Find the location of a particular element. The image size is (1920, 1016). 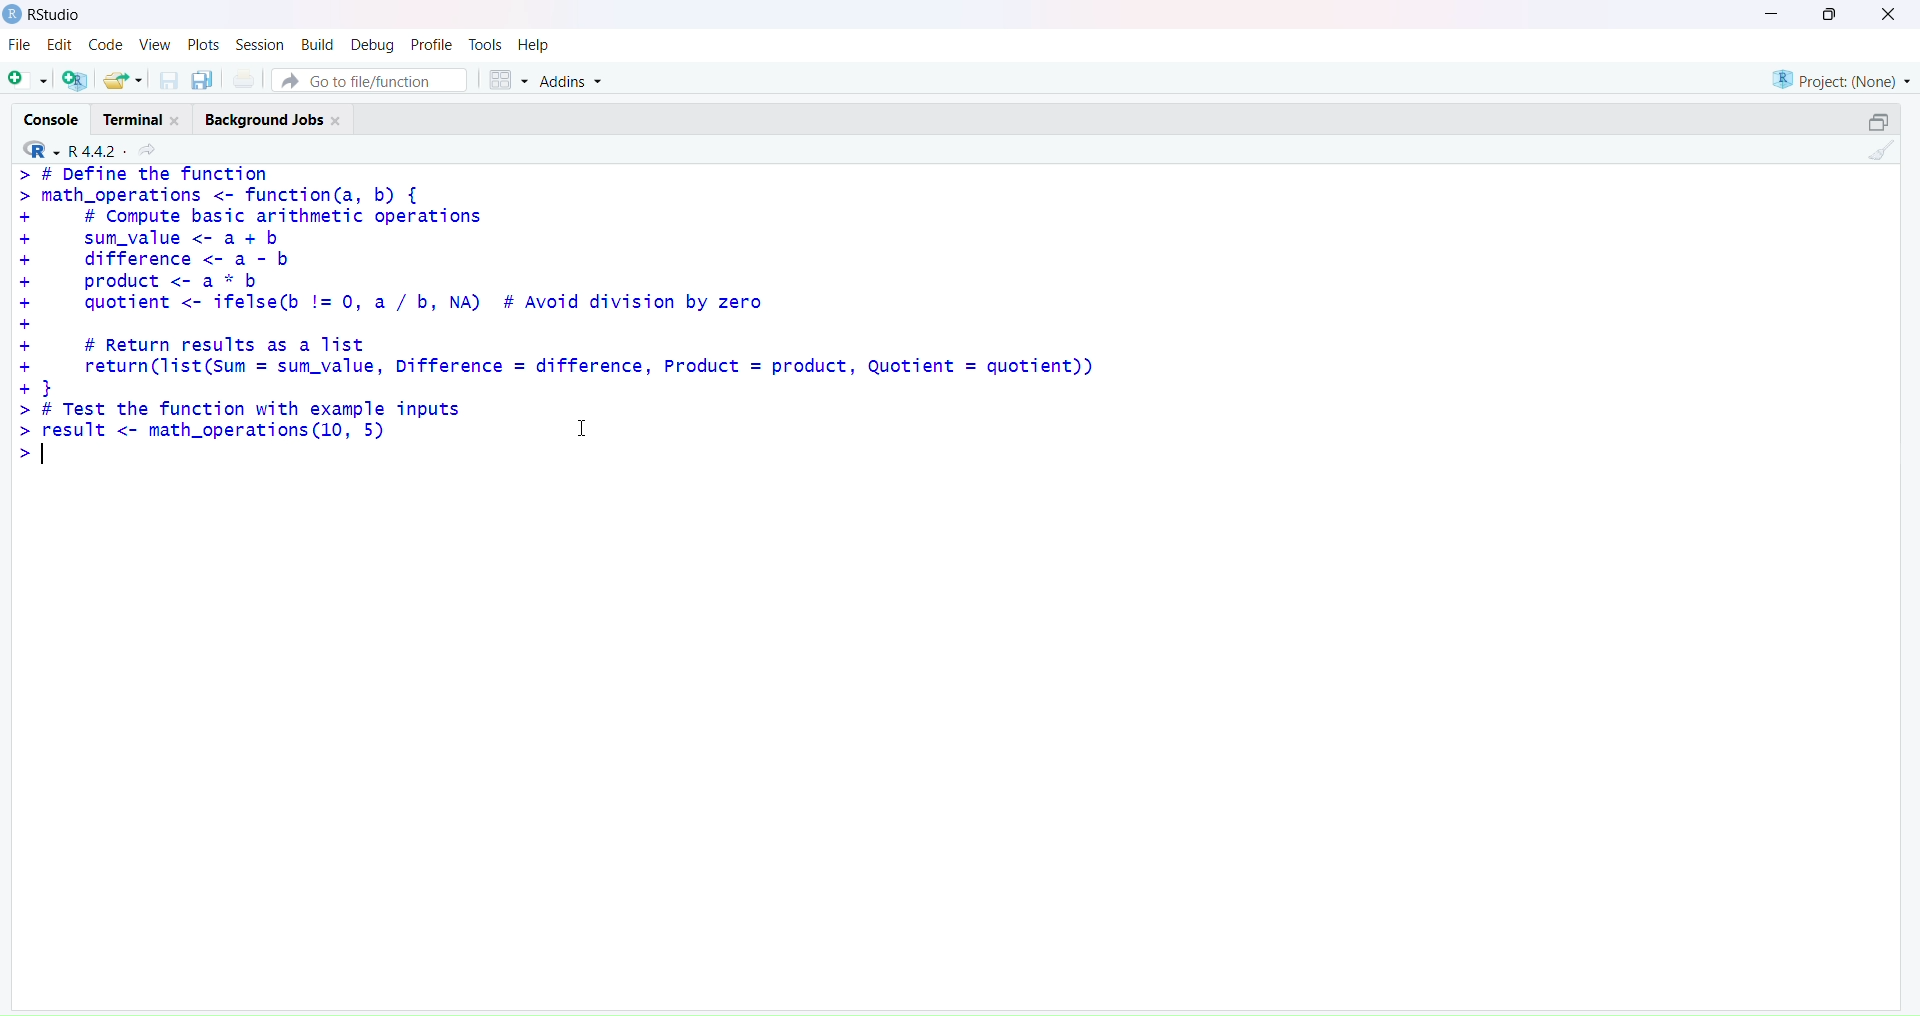

Debug is located at coordinates (370, 43).